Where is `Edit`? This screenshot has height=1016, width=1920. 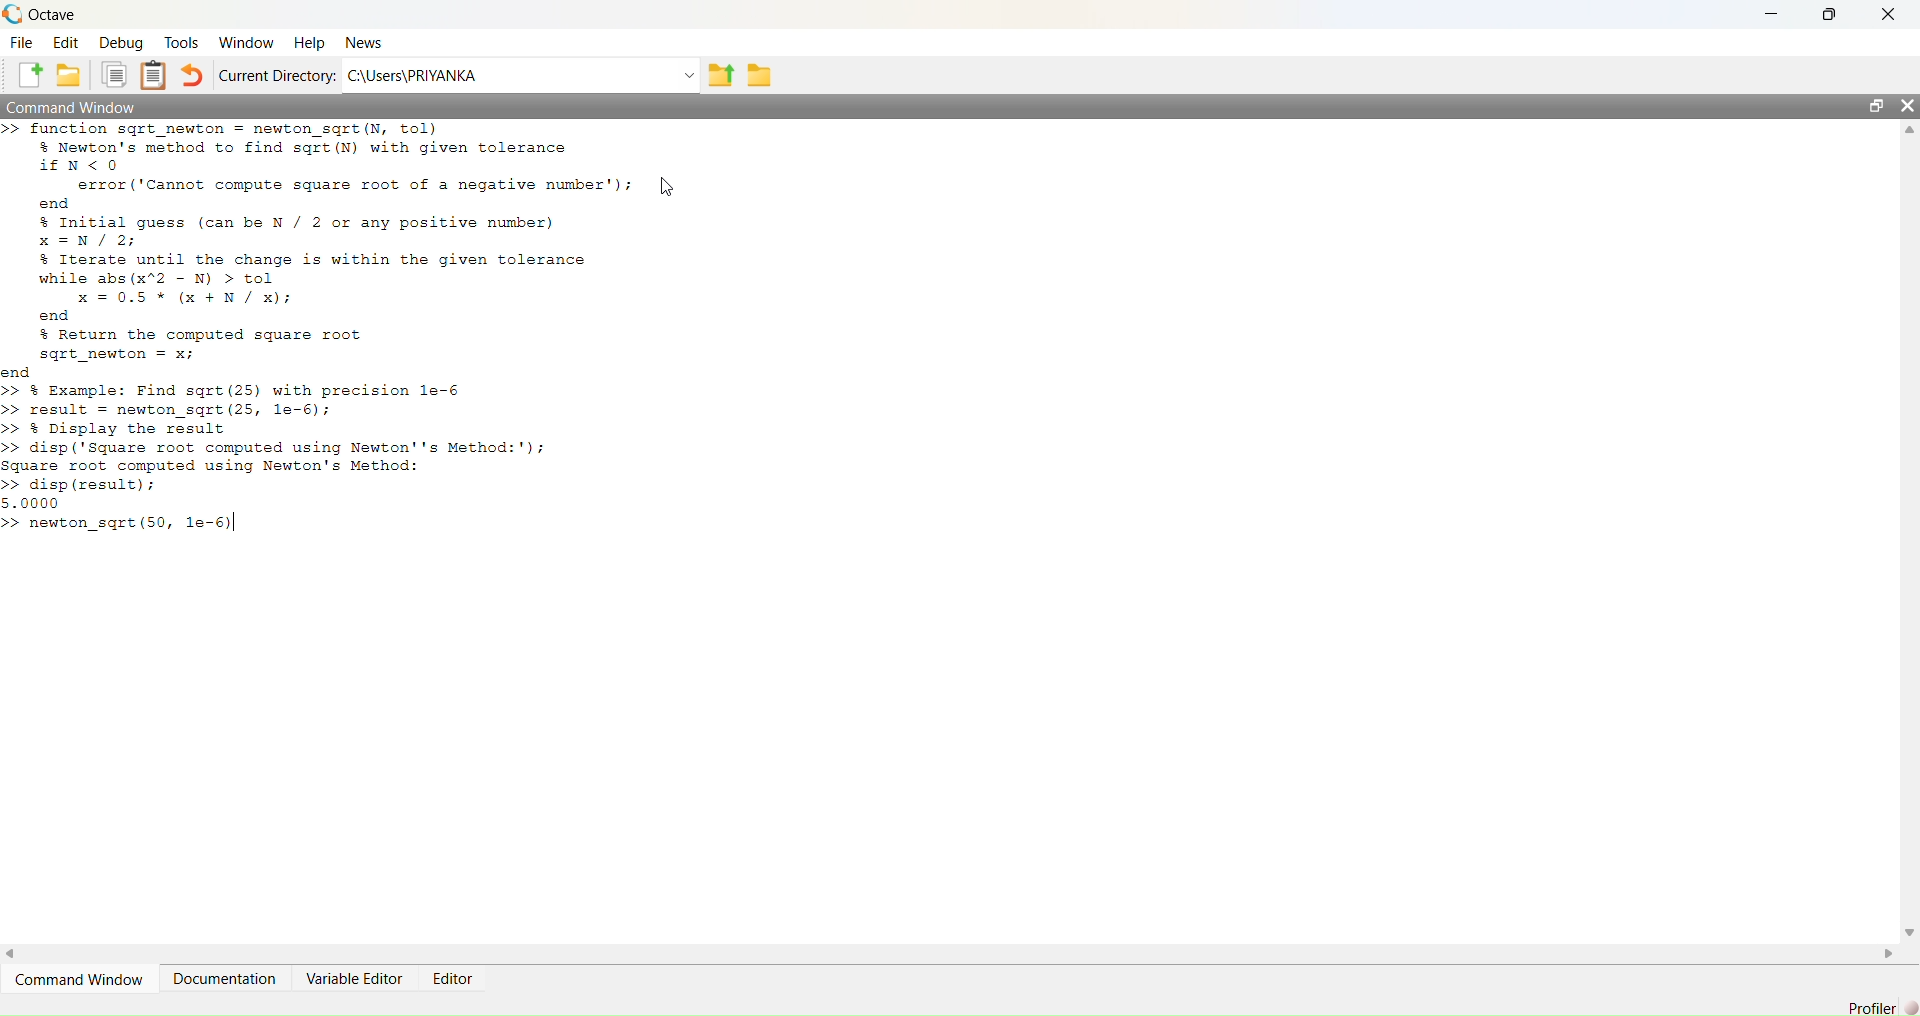
Edit is located at coordinates (66, 43).